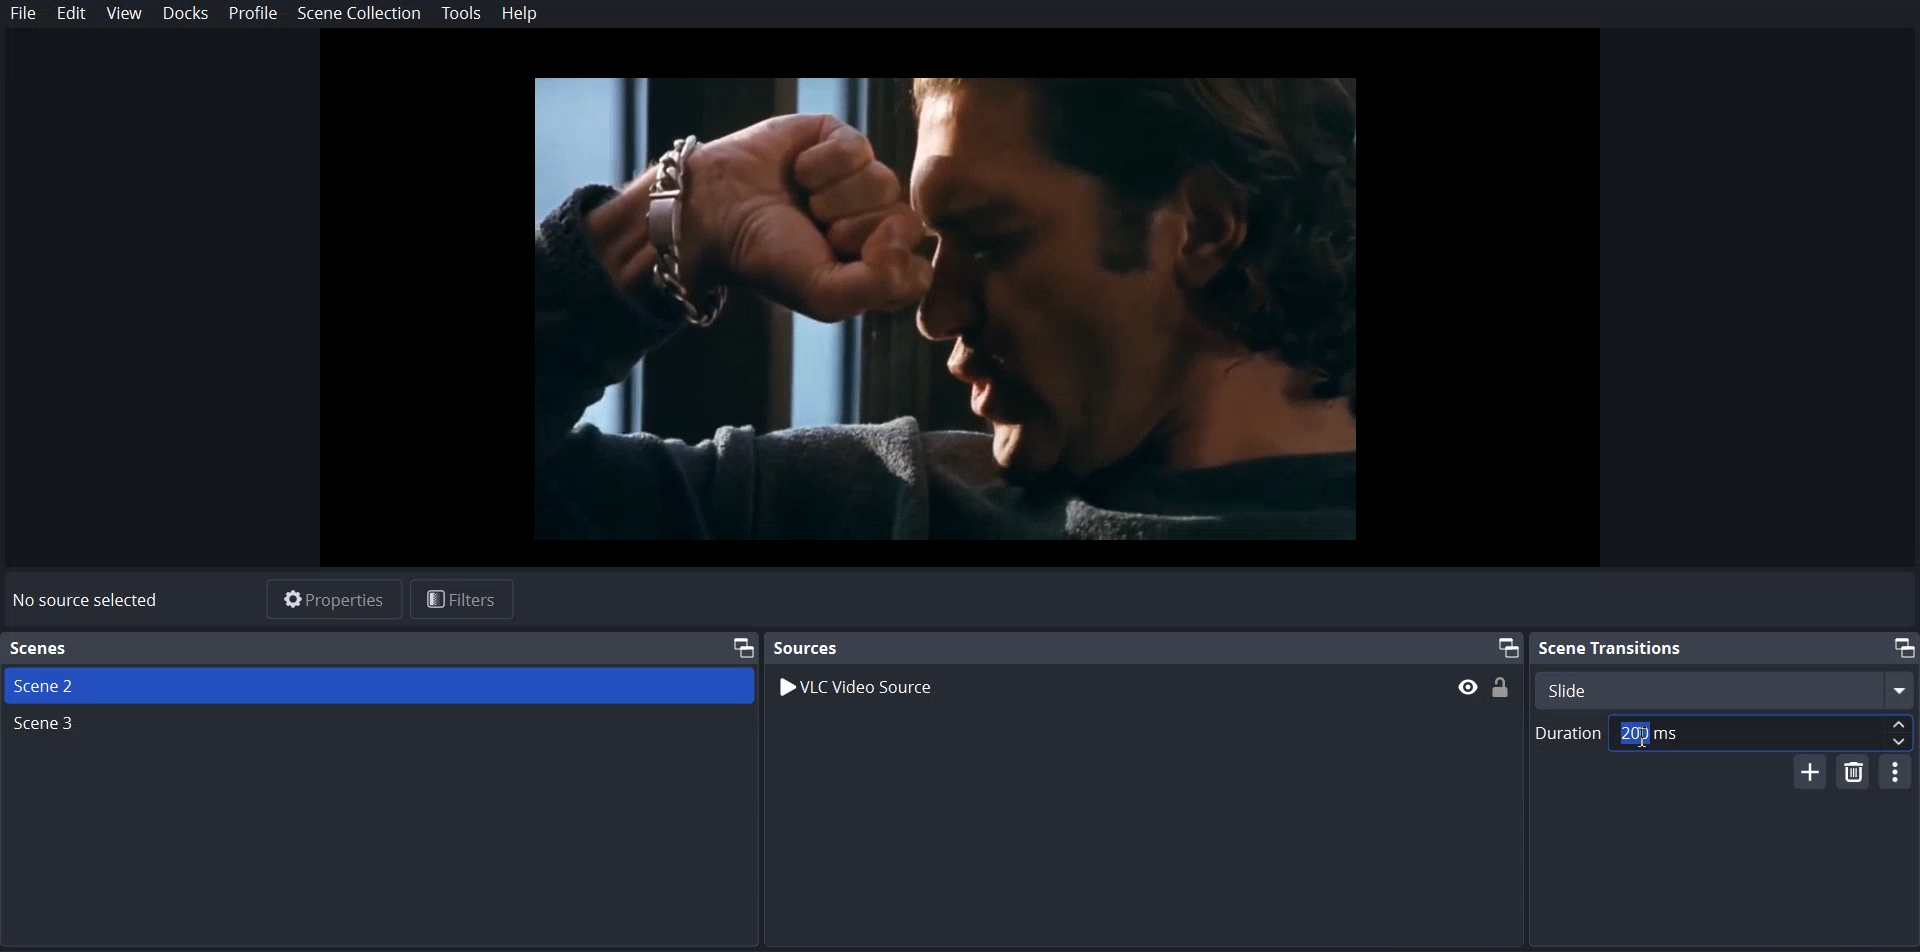  Describe the element at coordinates (1468, 687) in the screenshot. I see `hide/display` at that location.